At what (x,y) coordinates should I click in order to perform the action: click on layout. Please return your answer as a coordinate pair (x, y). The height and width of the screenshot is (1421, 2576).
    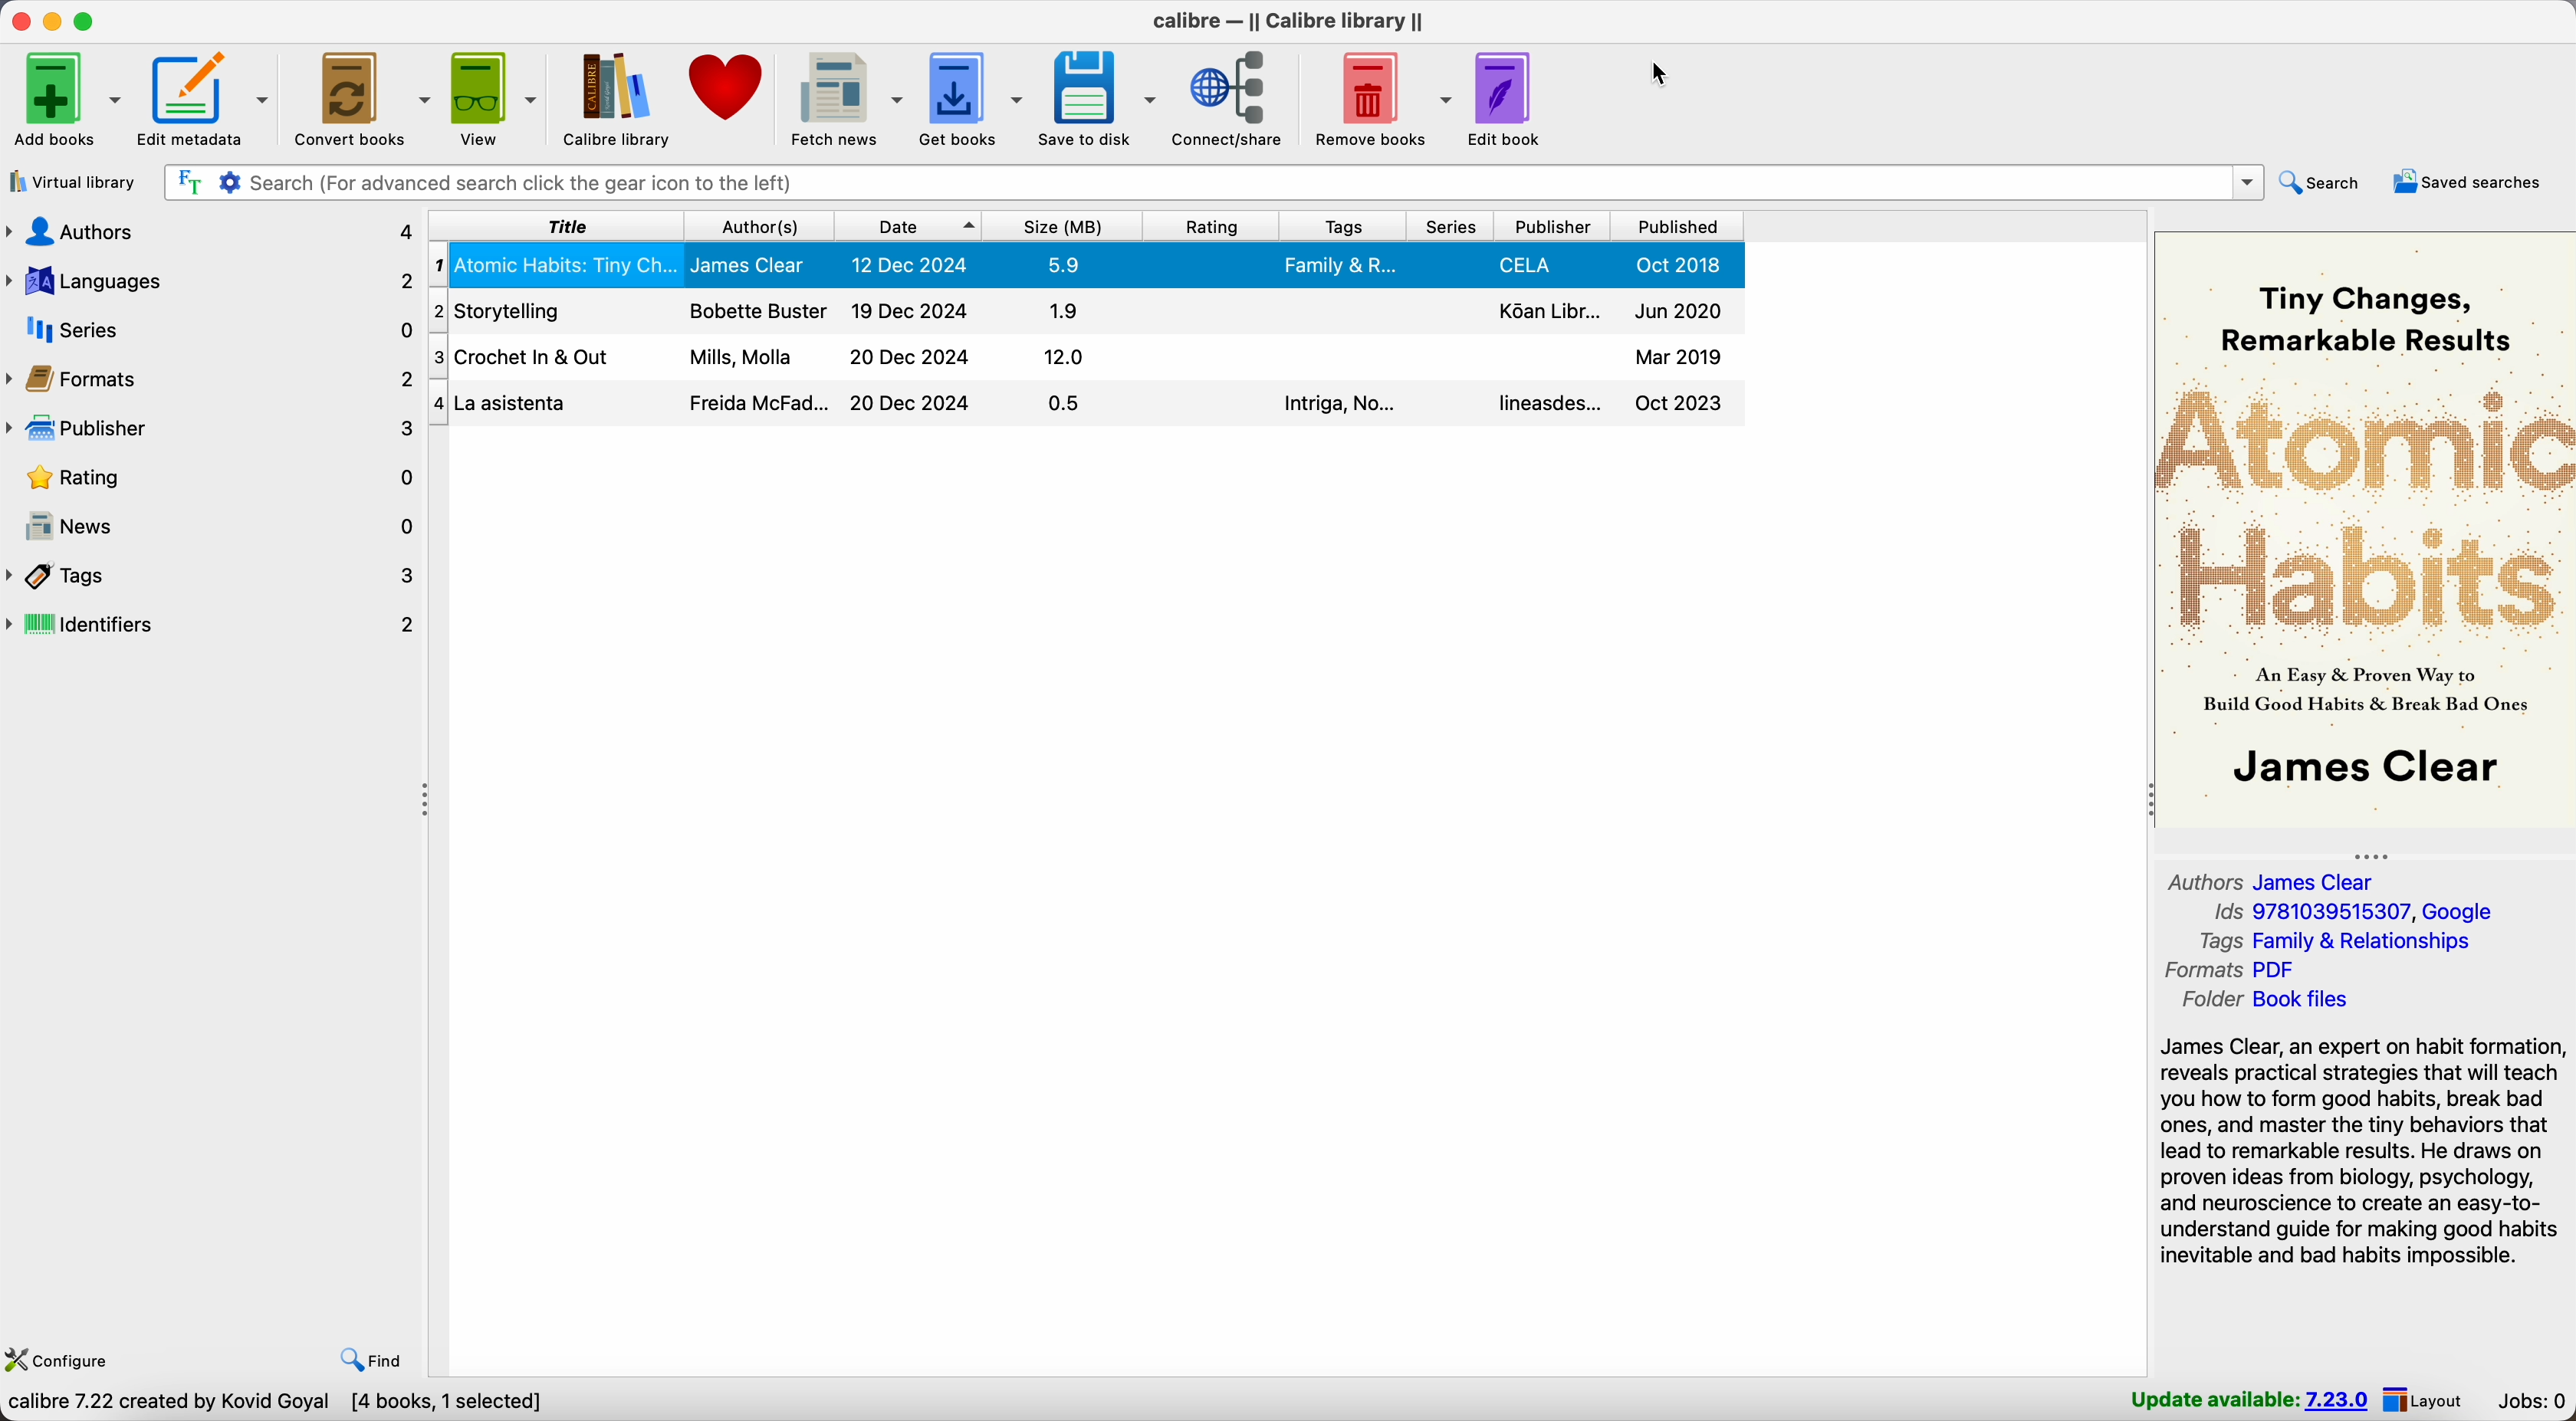
    Looking at the image, I should click on (2436, 1401).